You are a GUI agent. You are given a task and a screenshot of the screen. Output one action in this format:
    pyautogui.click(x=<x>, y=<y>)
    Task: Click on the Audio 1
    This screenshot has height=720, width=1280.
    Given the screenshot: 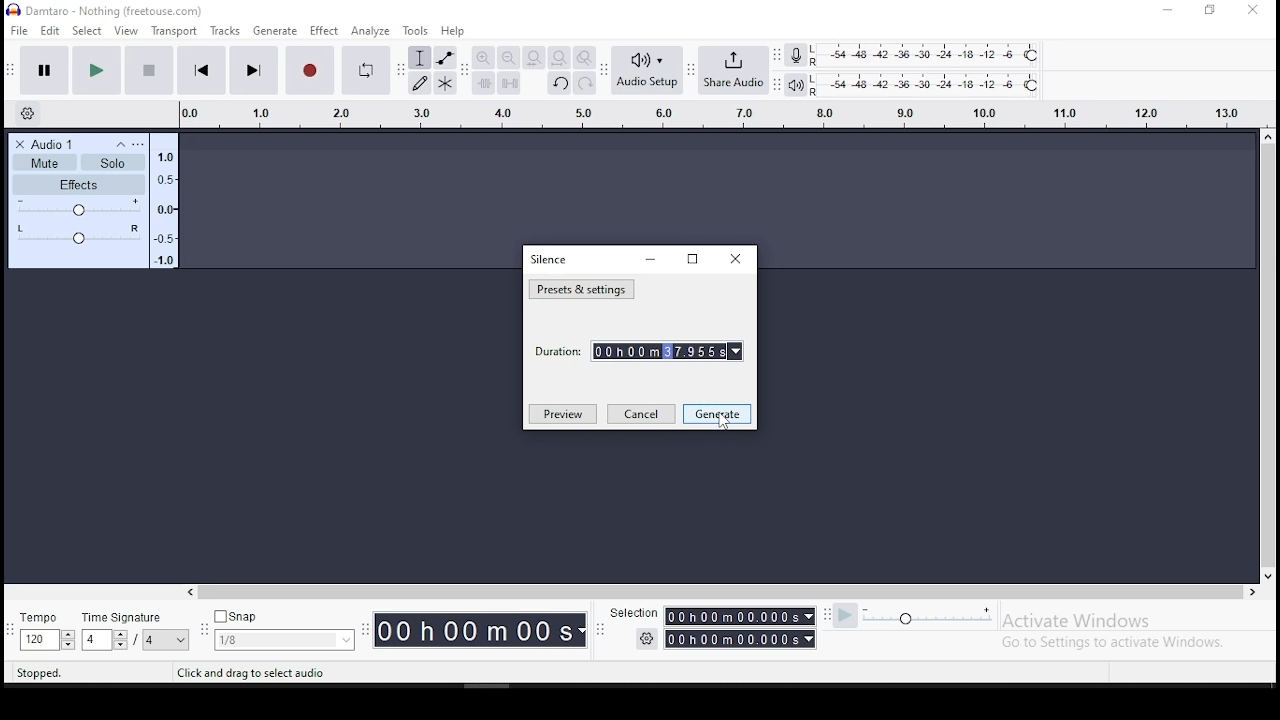 What is the action you would take?
    pyautogui.click(x=49, y=143)
    